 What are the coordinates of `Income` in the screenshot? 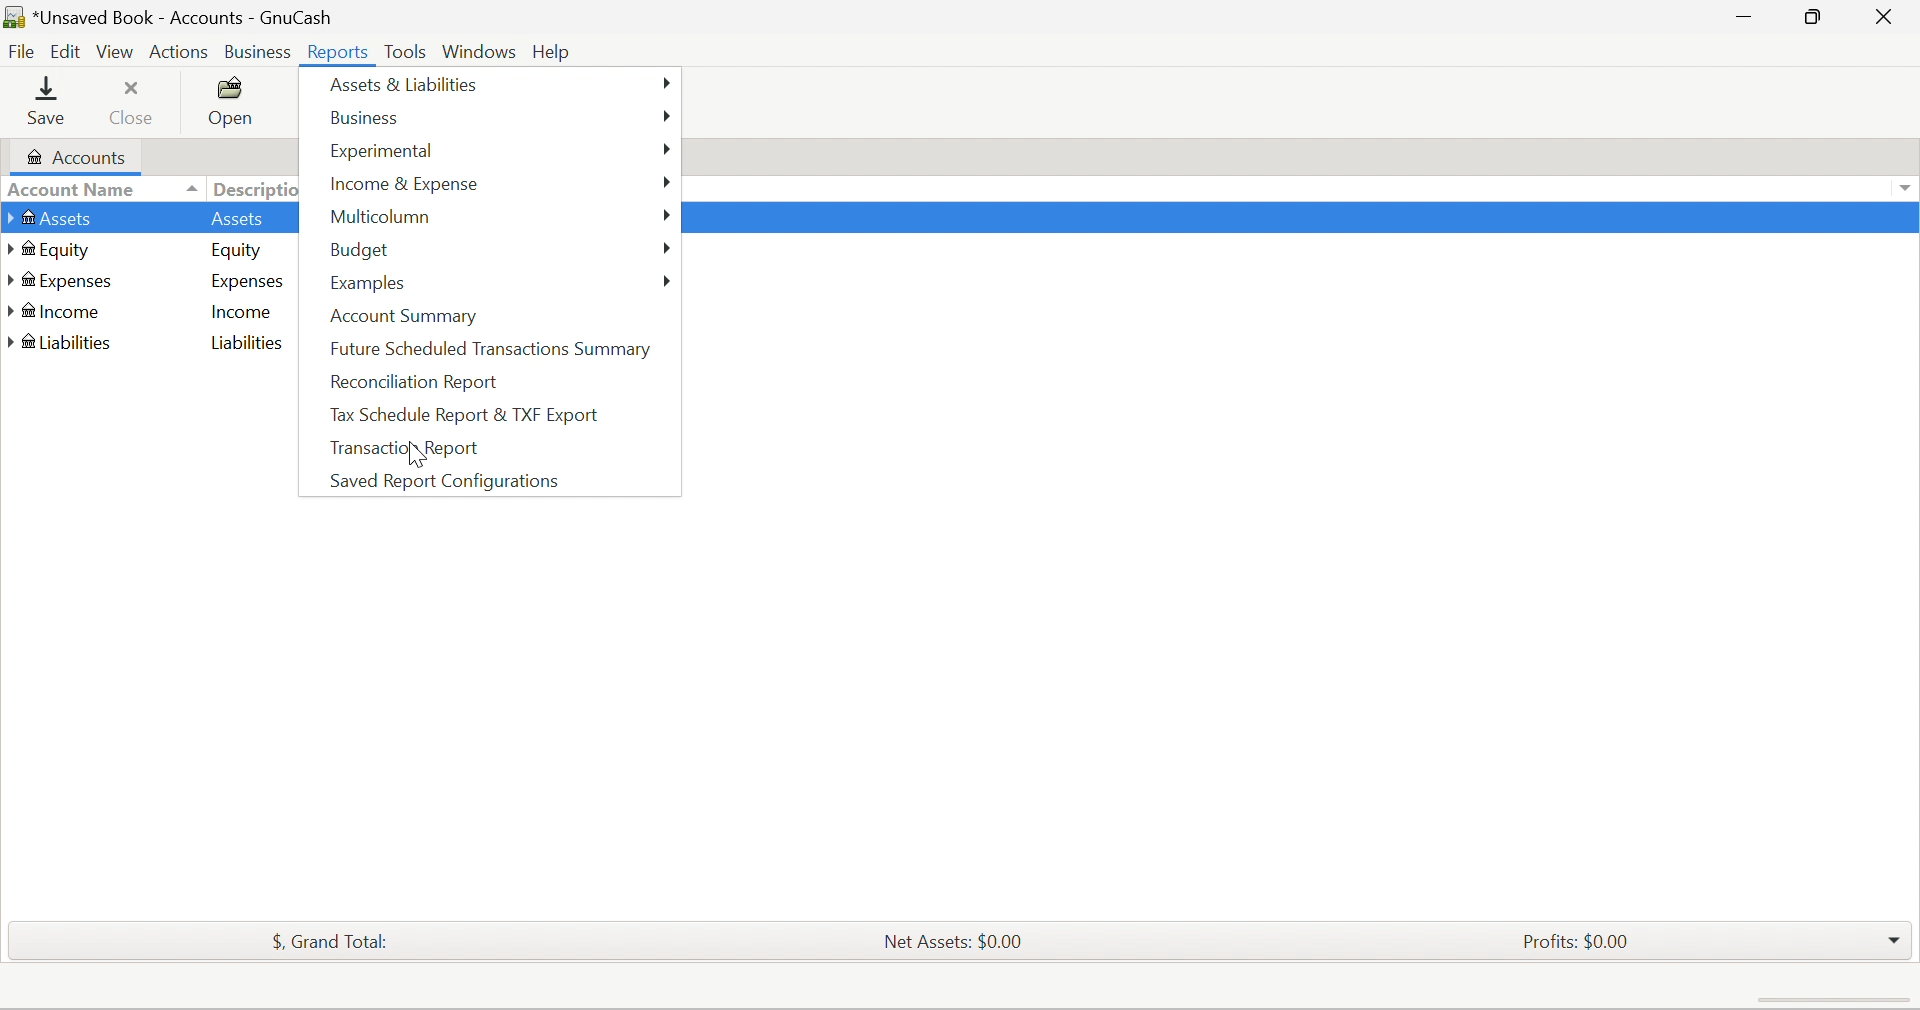 It's located at (56, 315).